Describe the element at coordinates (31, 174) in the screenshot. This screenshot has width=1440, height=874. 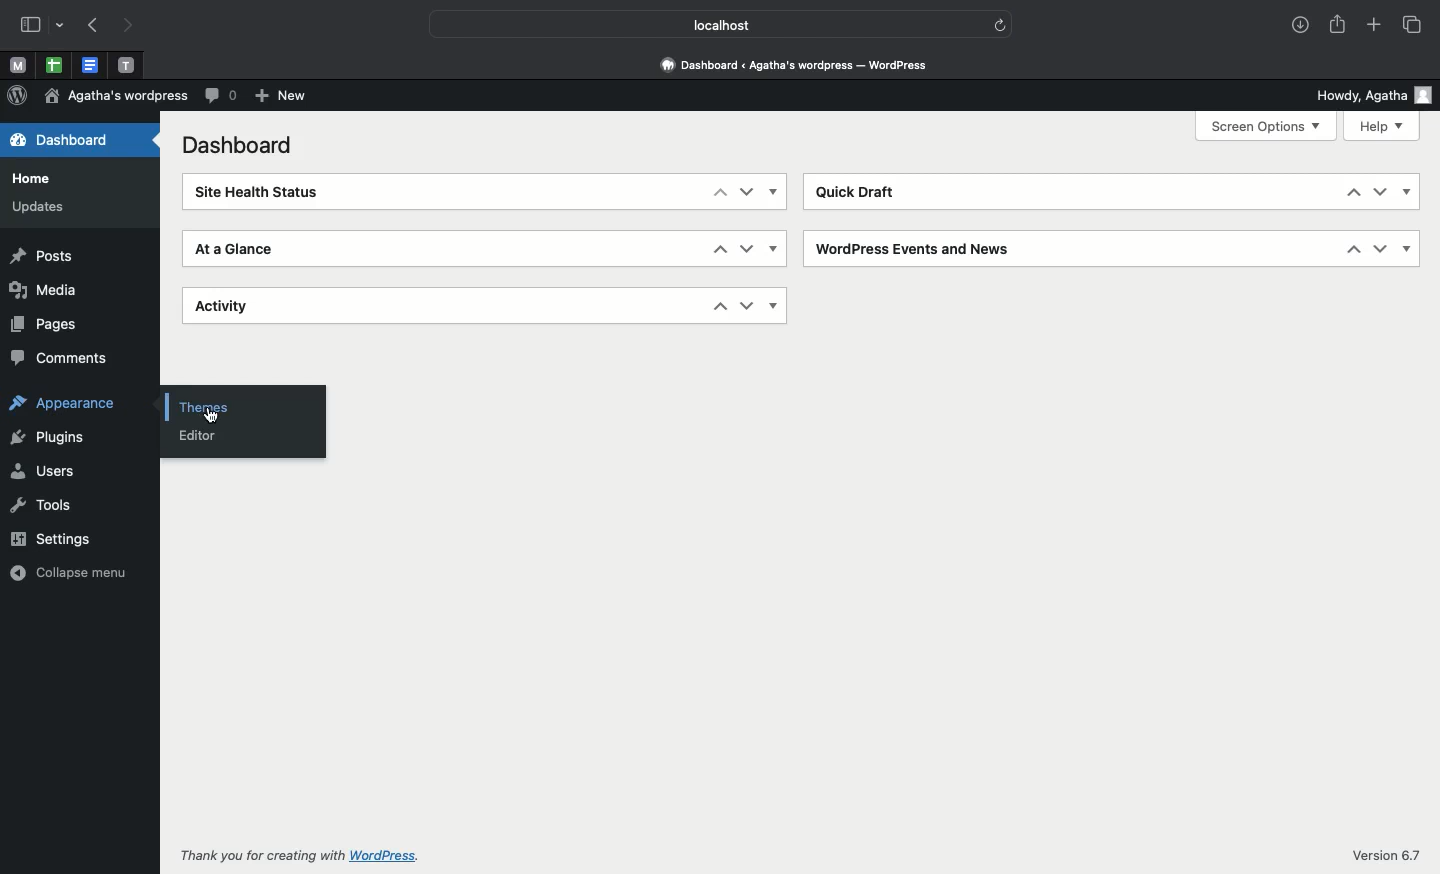
I see `Home` at that location.